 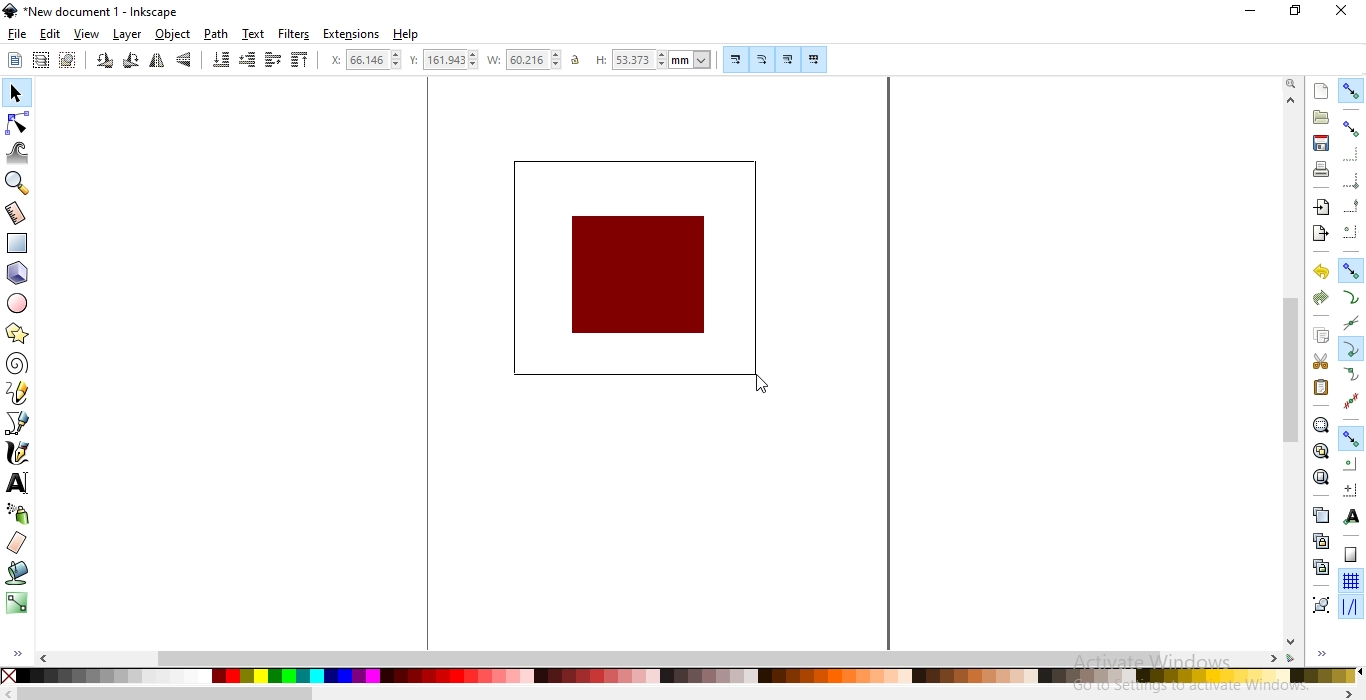 What do you see at coordinates (375, 59) in the screenshot?
I see `66.146` at bounding box center [375, 59].